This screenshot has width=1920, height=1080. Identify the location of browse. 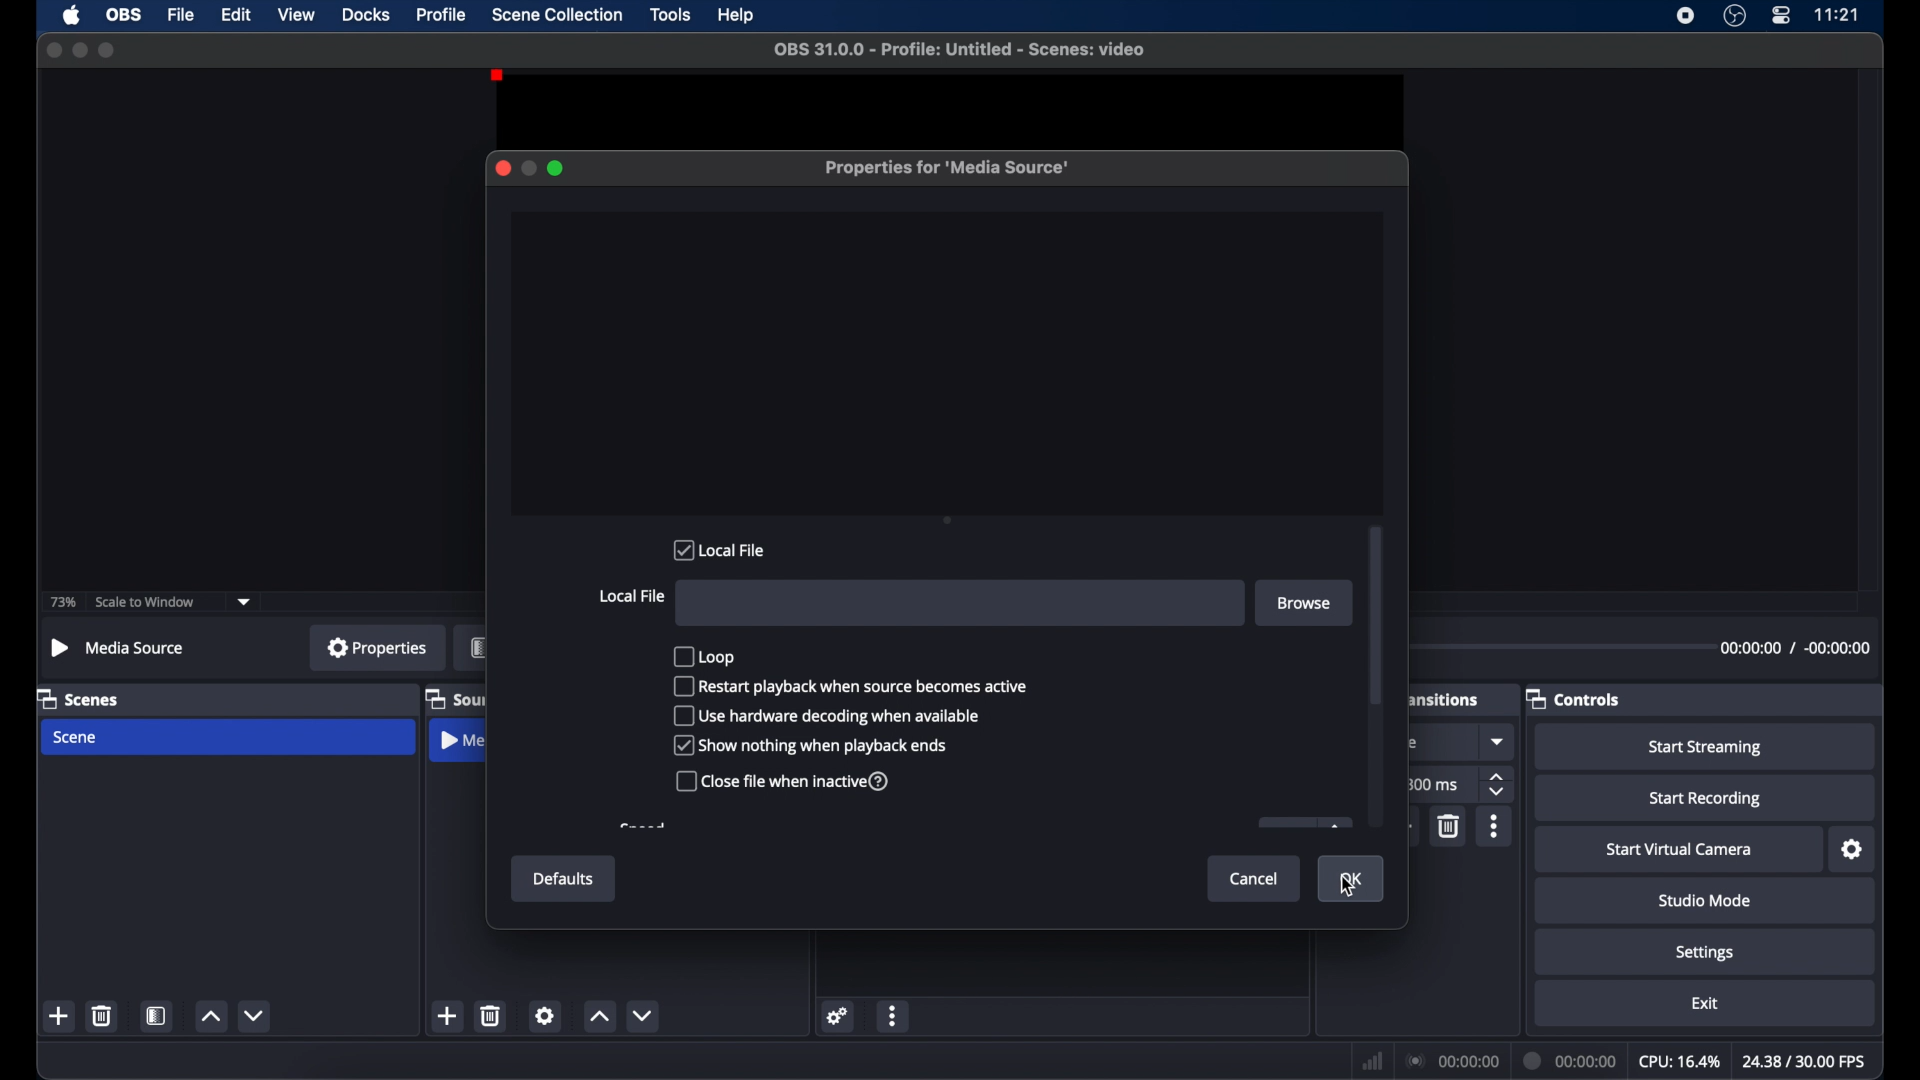
(1304, 603).